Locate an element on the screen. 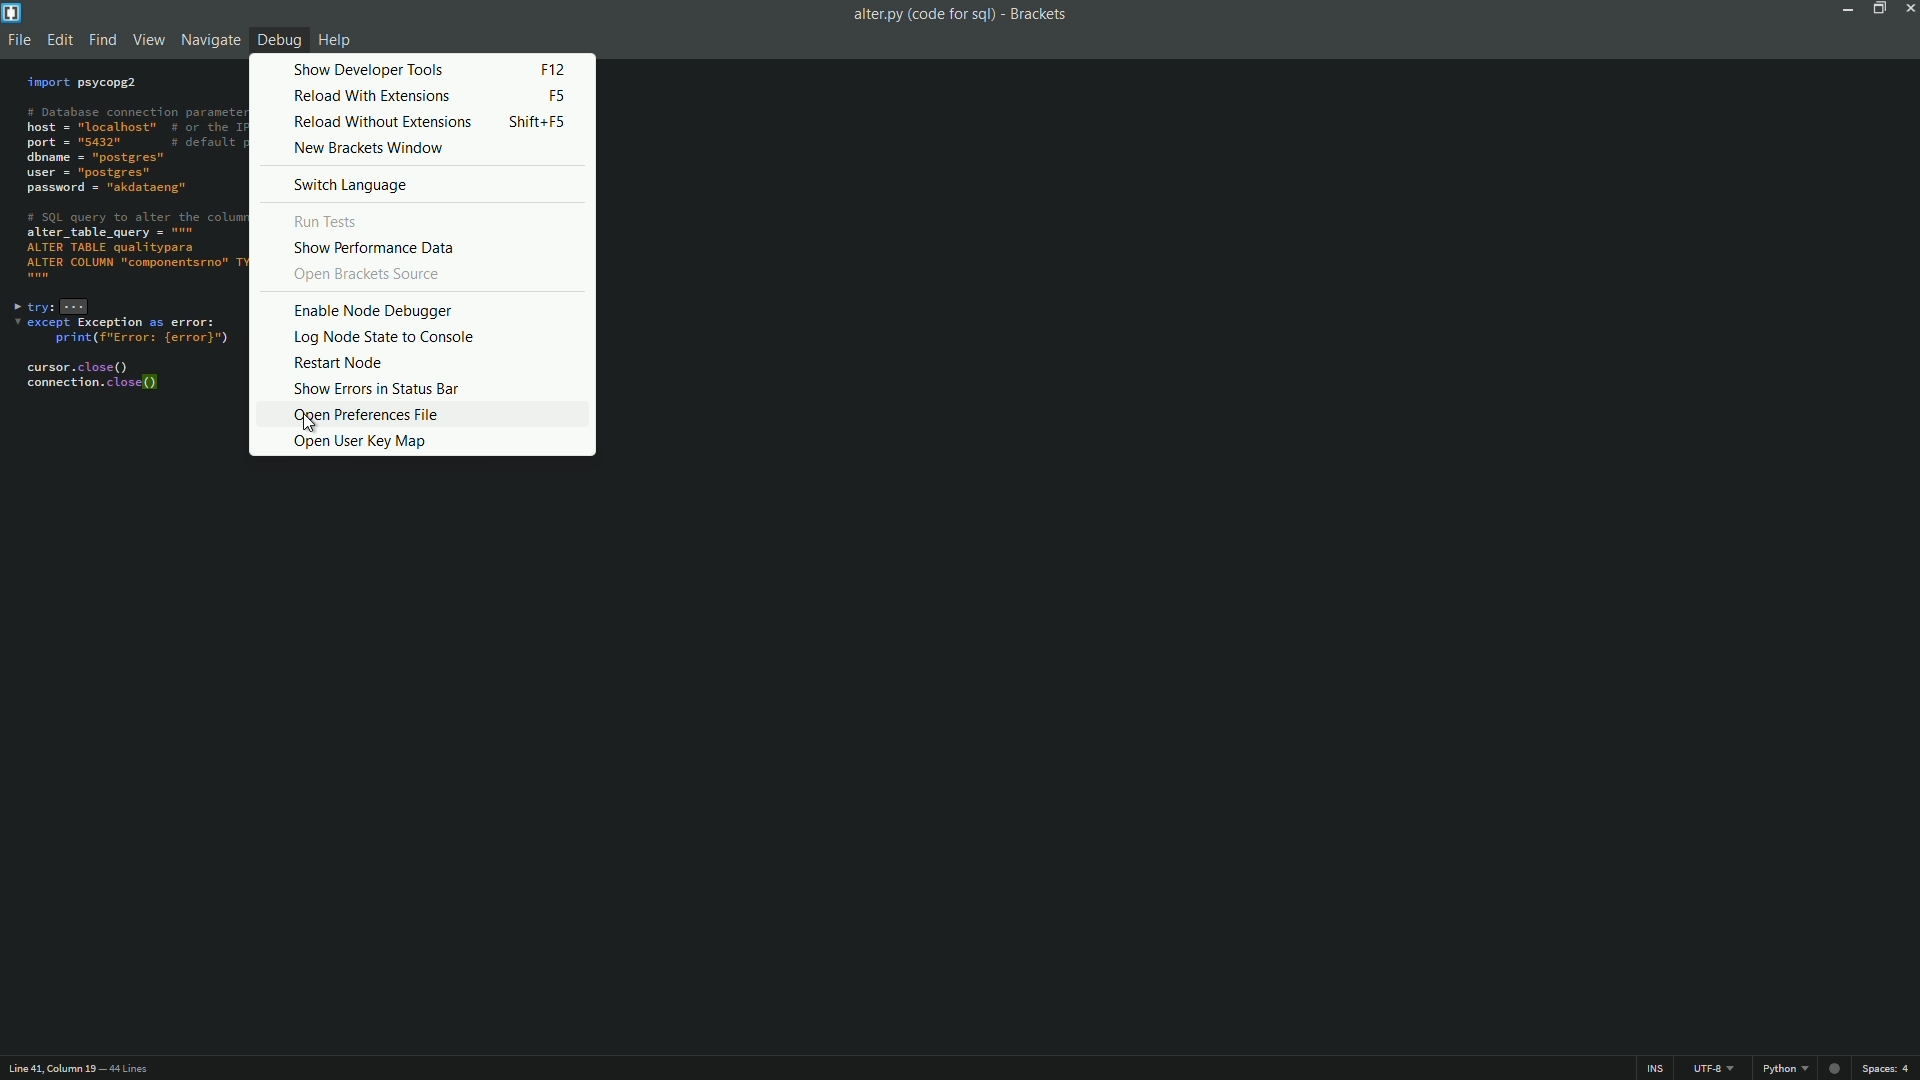 The width and height of the screenshot is (1920, 1080). File menu is located at coordinates (19, 42).